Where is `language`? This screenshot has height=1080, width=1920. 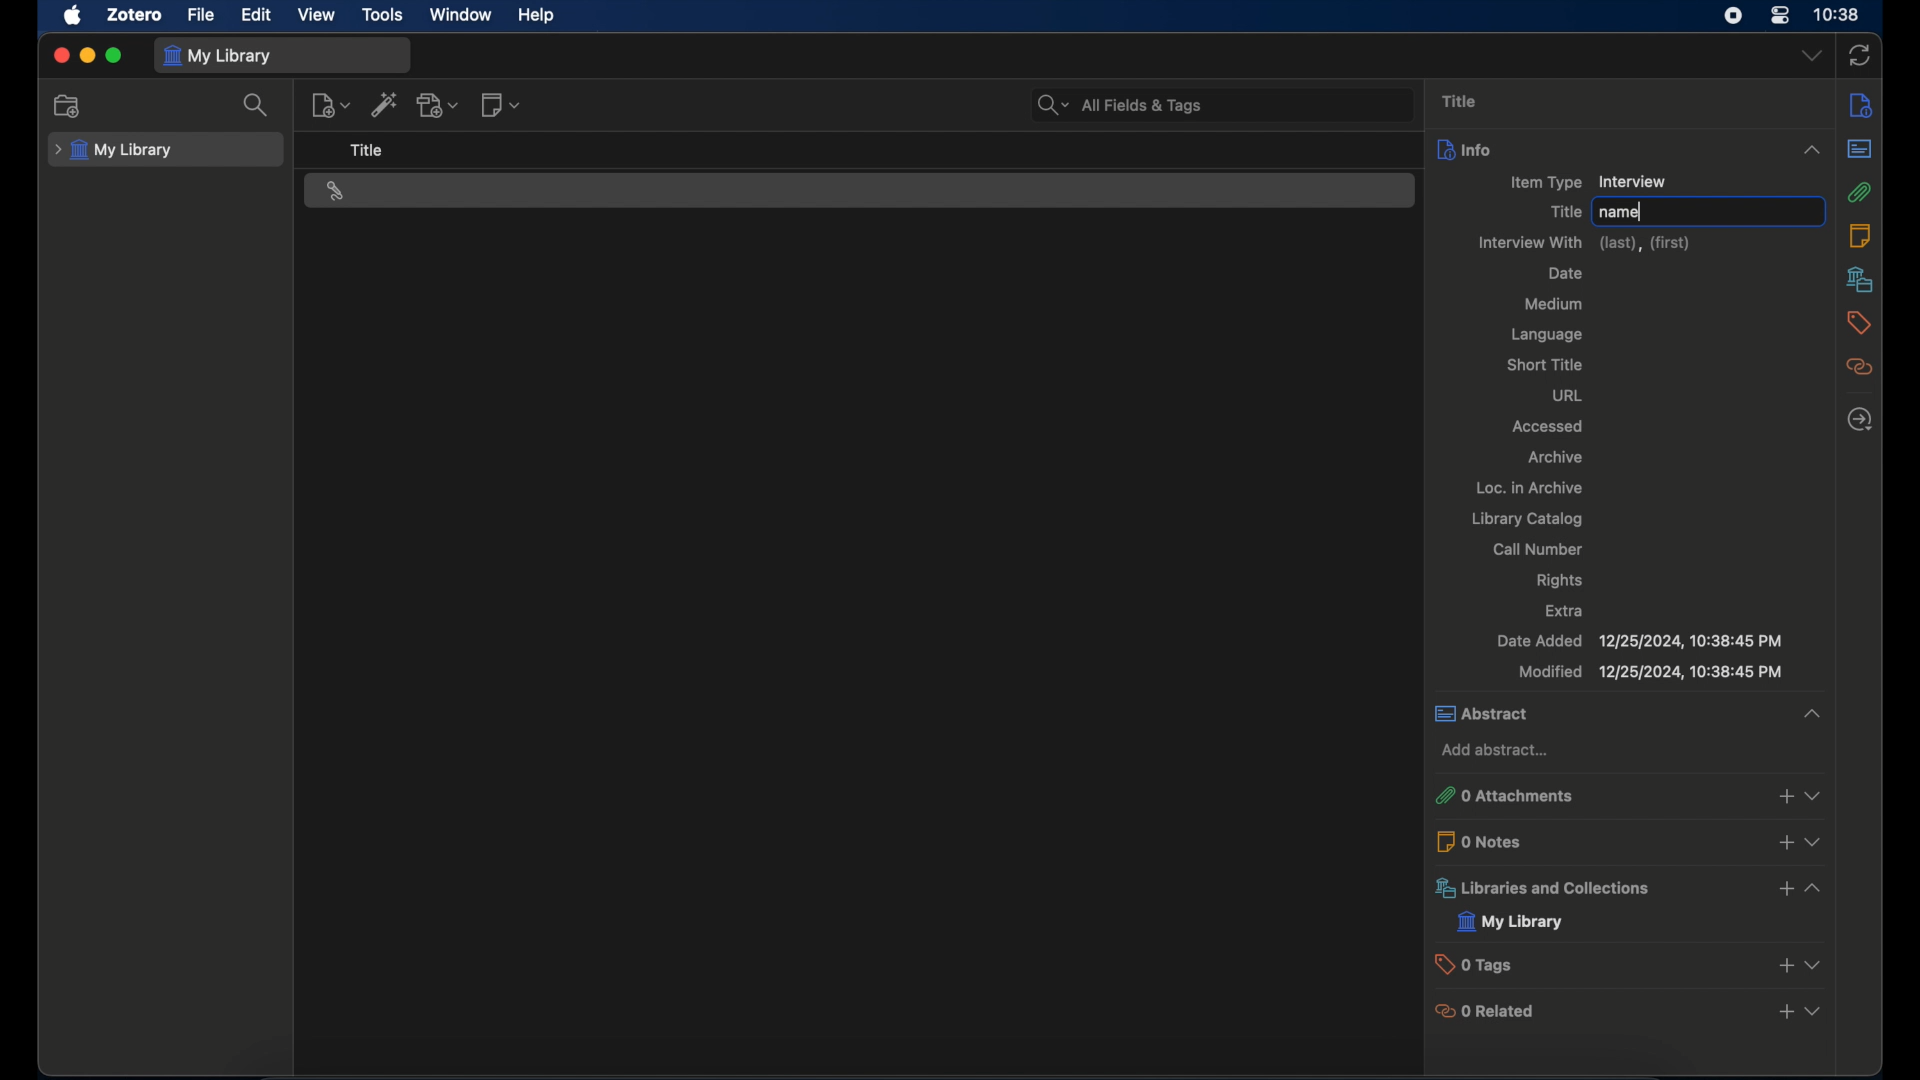 language is located at coordinates (1549, 337).